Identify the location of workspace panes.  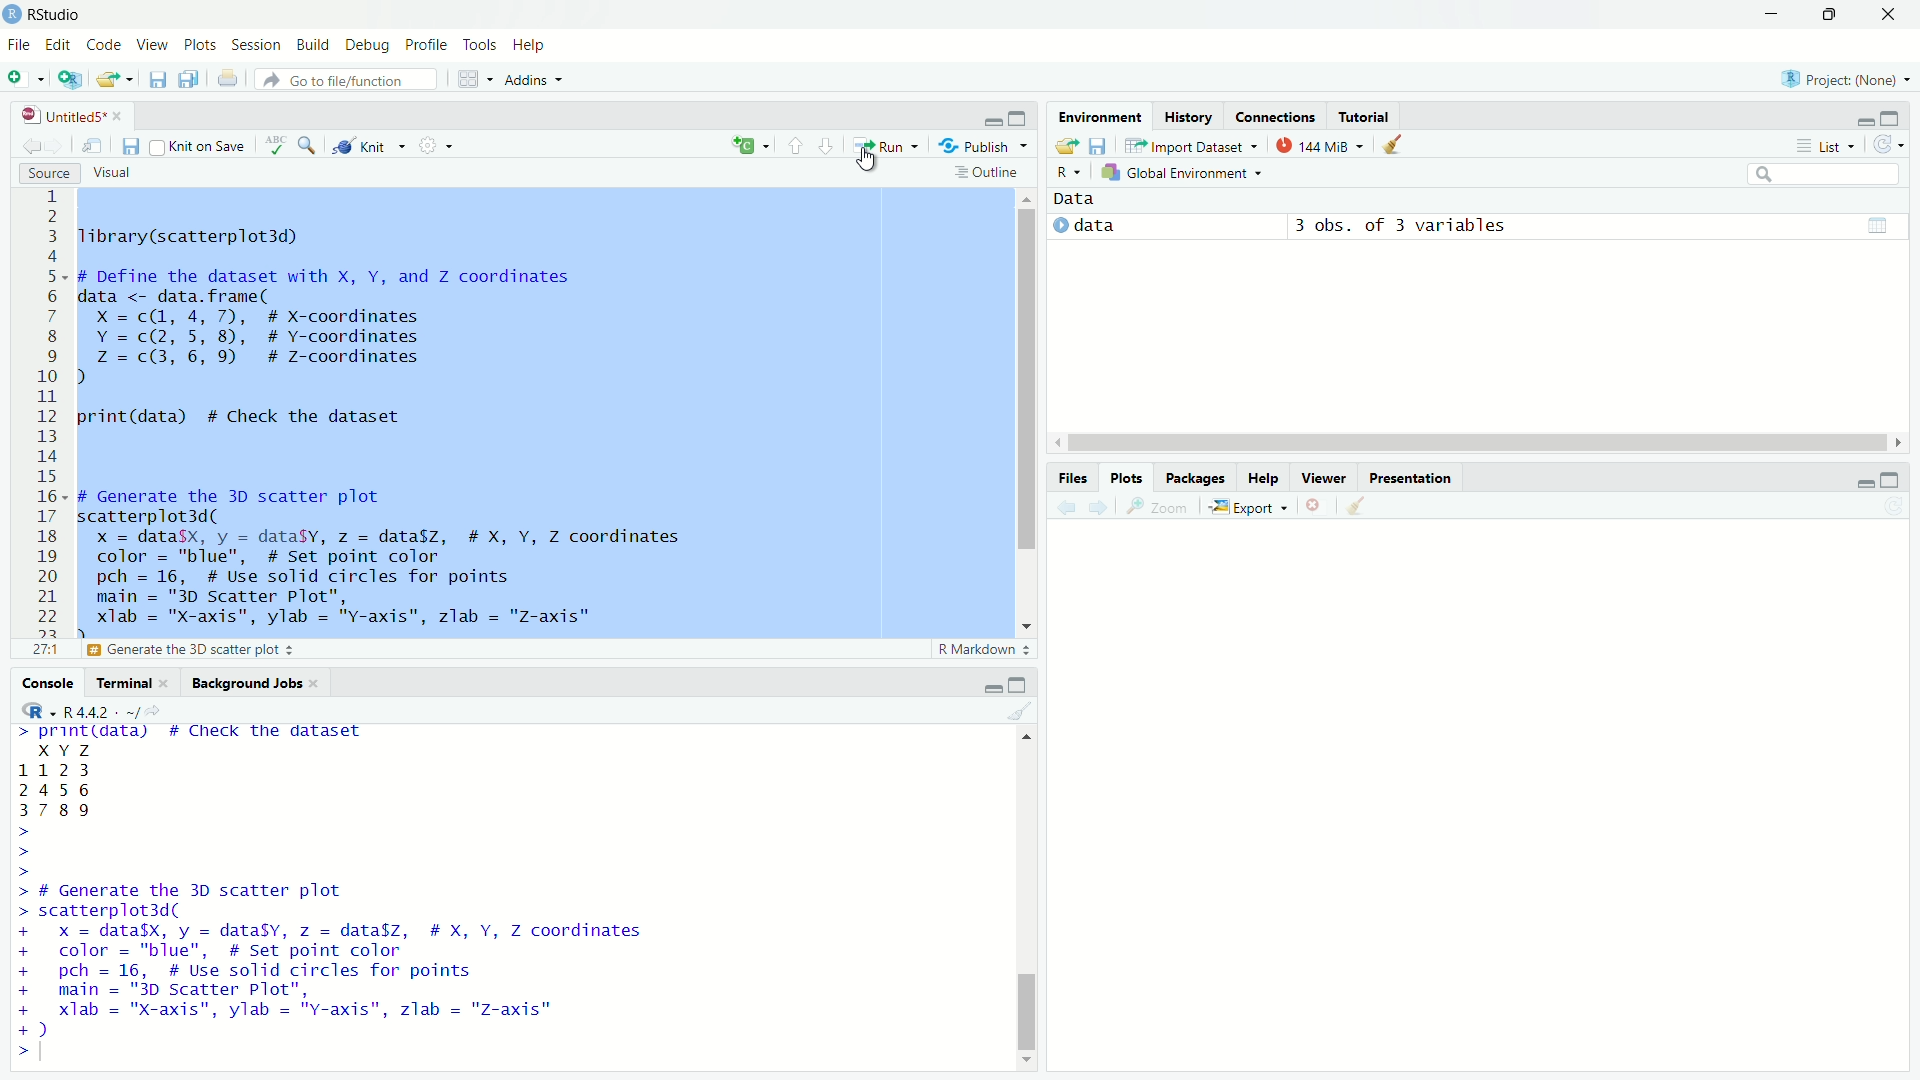
(474, 79).